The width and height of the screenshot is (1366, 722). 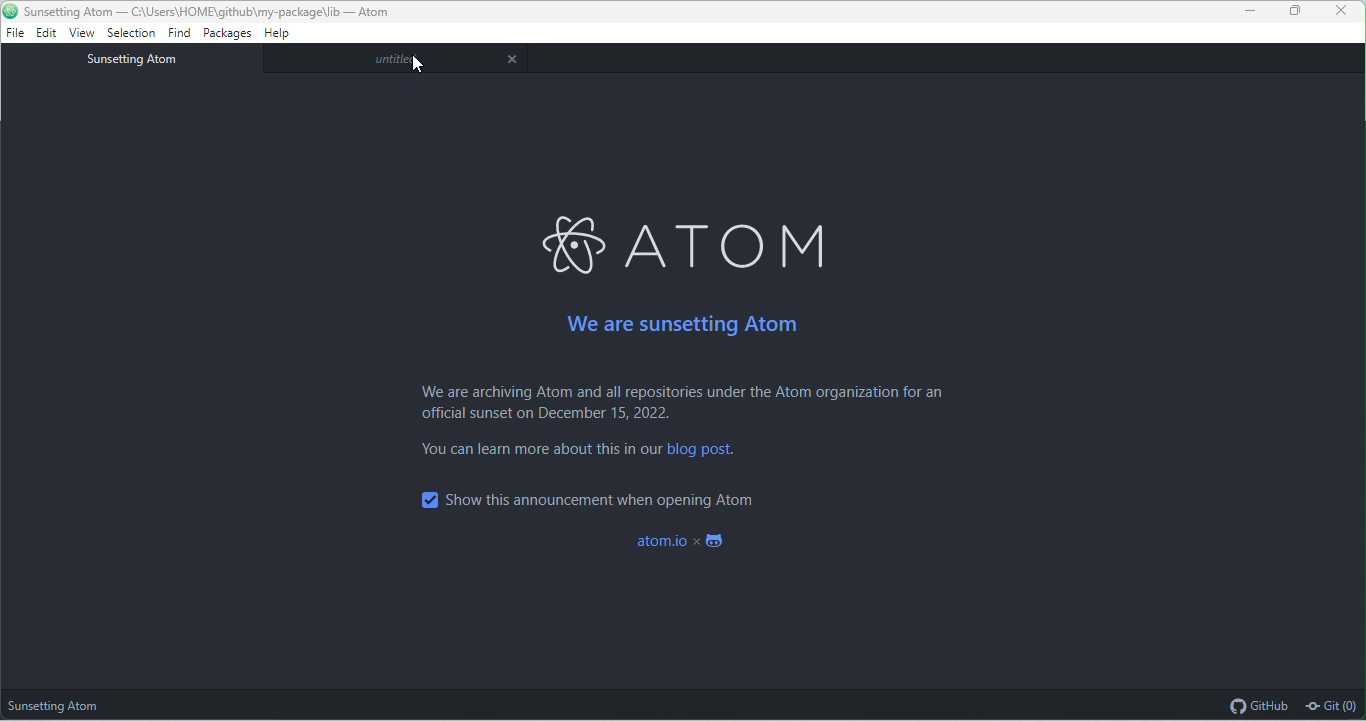 I want to click on blog post, so click(x=713, y=446).